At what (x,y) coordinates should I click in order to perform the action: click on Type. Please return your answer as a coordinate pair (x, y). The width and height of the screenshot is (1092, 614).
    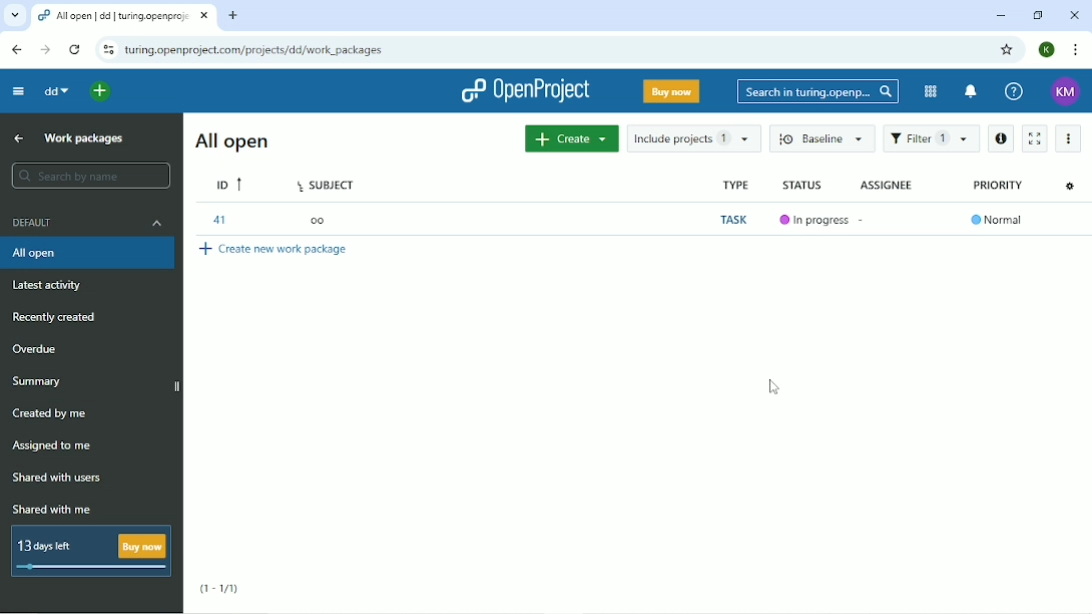
    Looking at the image, I should click on (736, 185).